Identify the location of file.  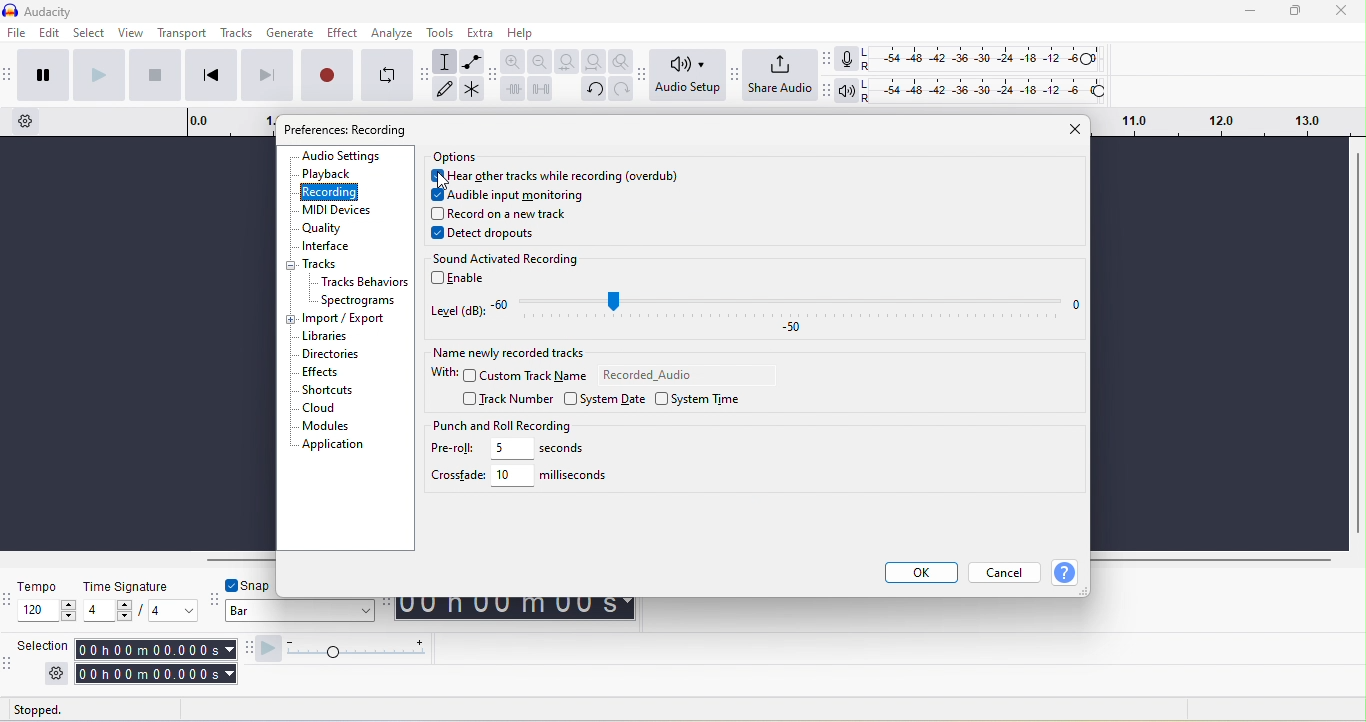
(18, 34).